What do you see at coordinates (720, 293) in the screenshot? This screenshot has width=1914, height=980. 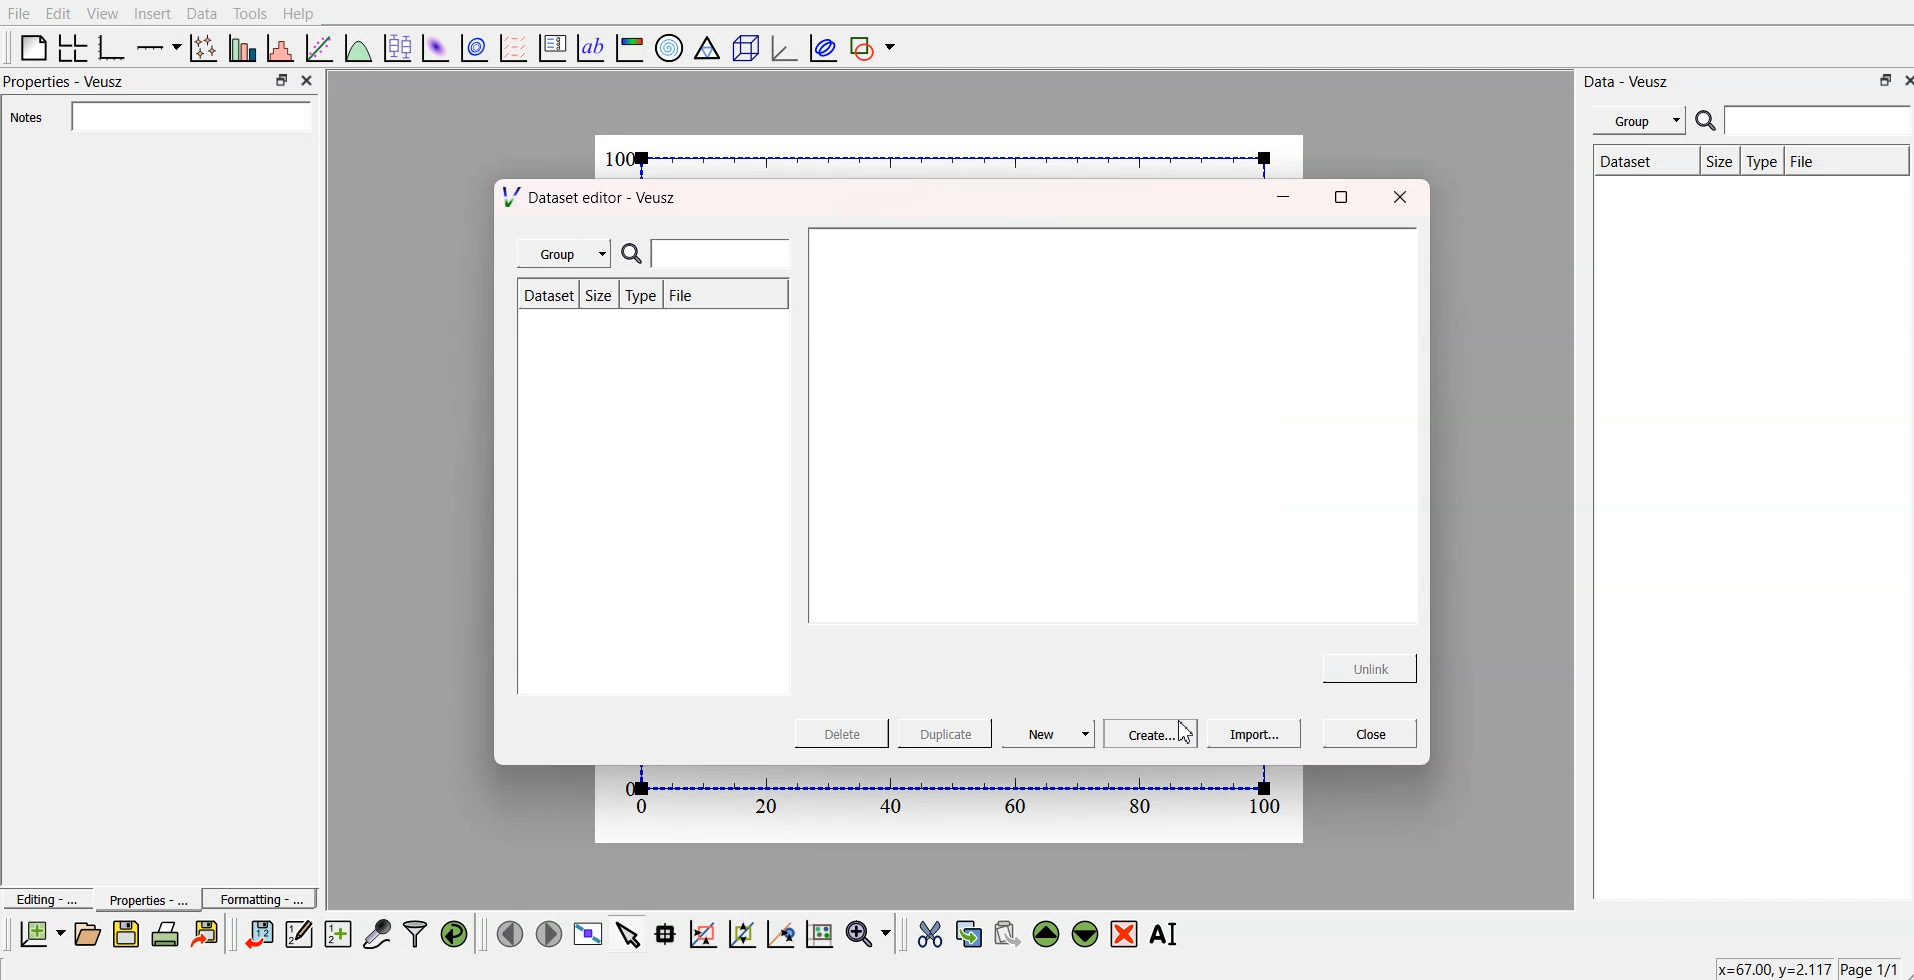 I see `File` at bounding box center [720, 293].